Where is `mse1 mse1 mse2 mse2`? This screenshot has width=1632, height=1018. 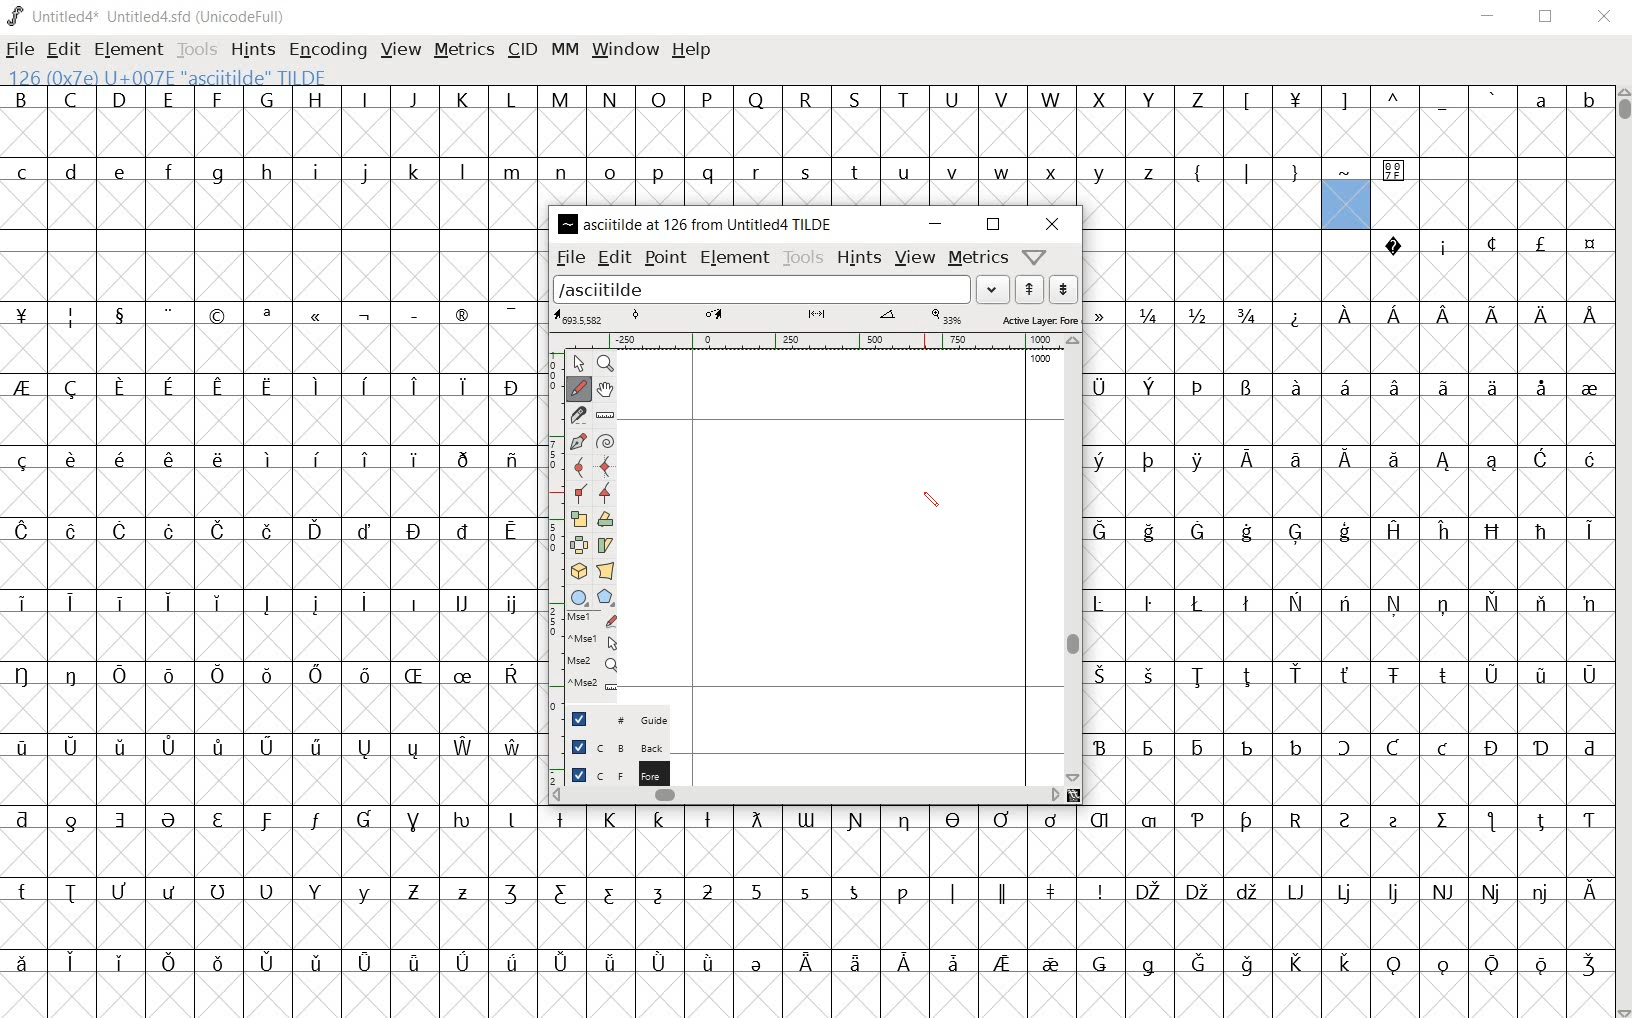
mse1 mse1 mse2 mse2 is located at coordinates (583, 655).